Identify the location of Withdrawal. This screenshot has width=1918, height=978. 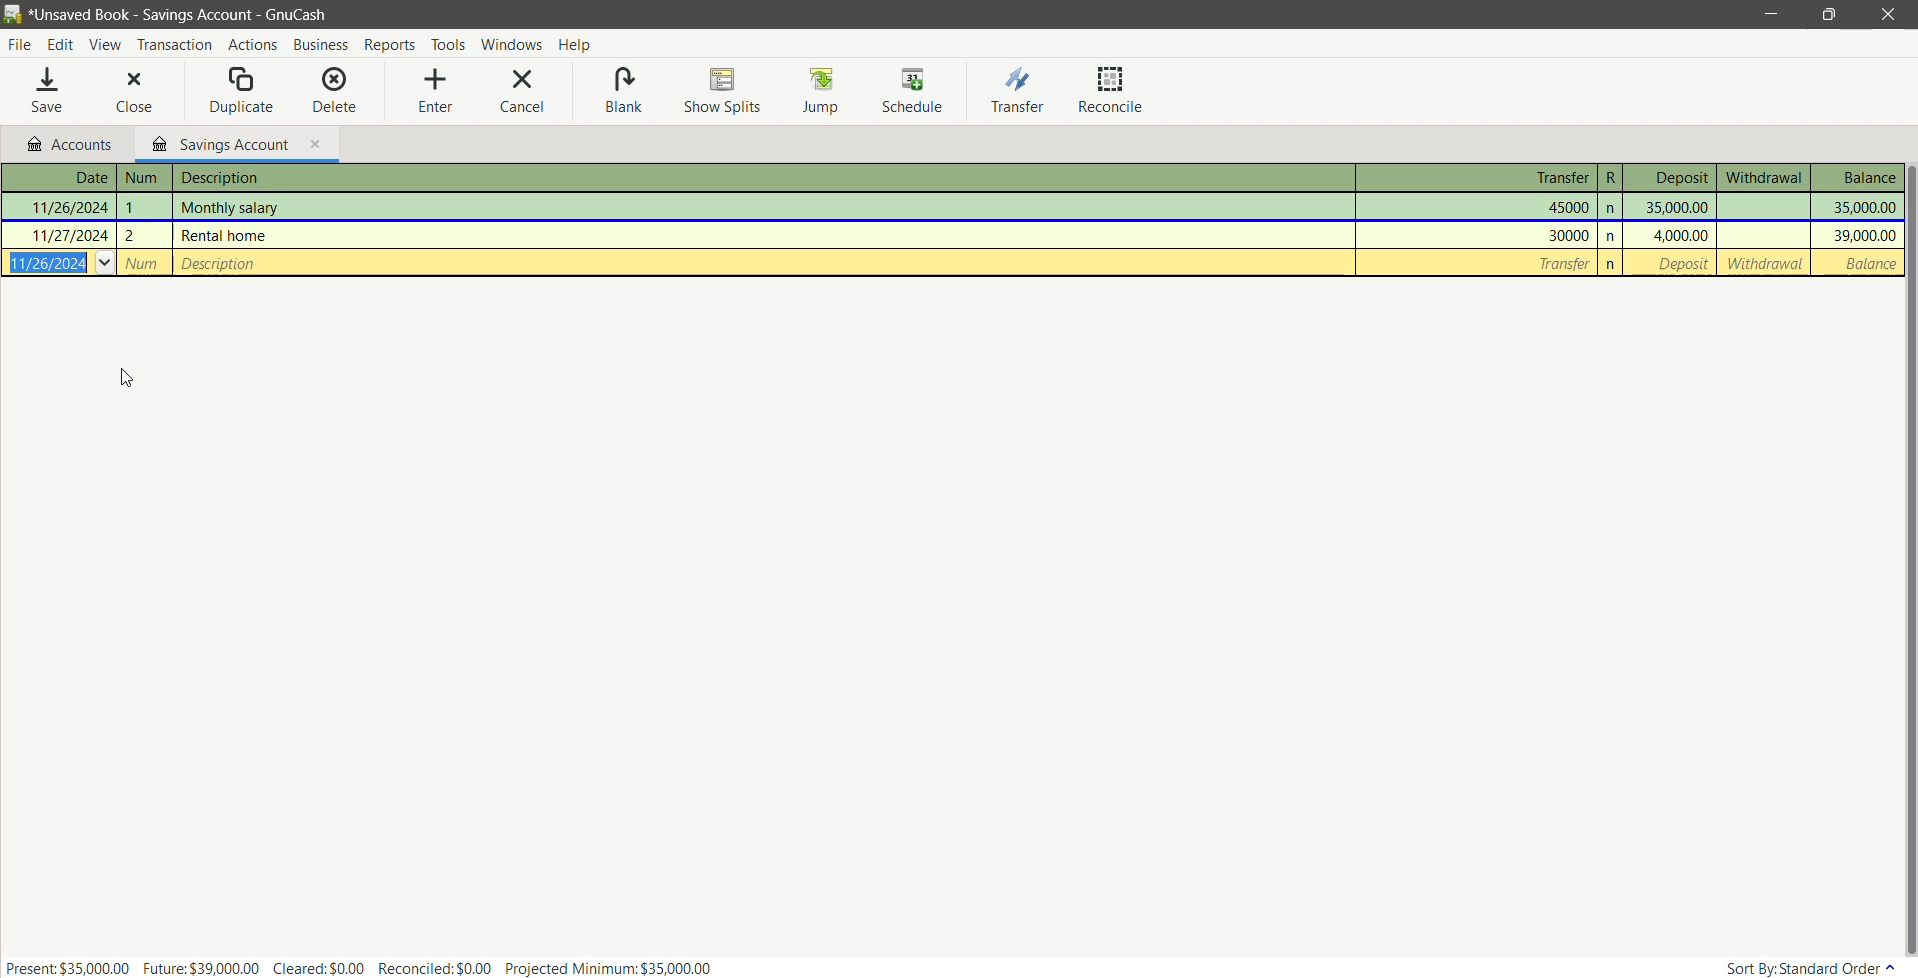
(1763, 177).